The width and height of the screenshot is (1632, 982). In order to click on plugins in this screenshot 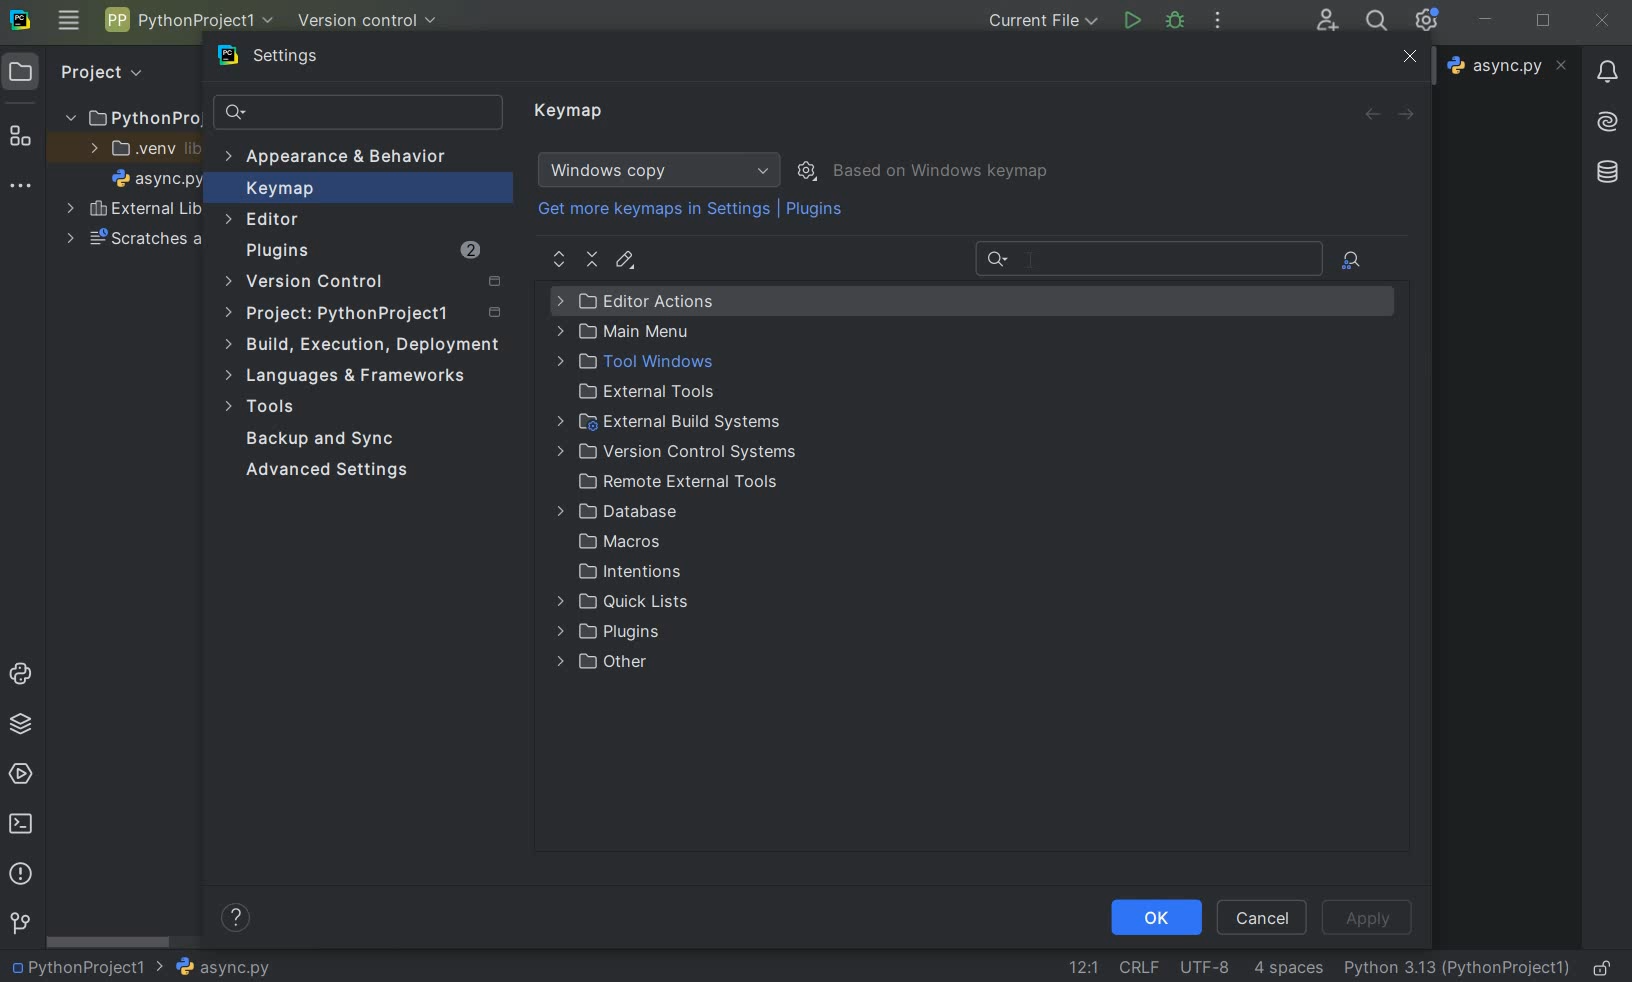, I will do `click(817, 213)`.